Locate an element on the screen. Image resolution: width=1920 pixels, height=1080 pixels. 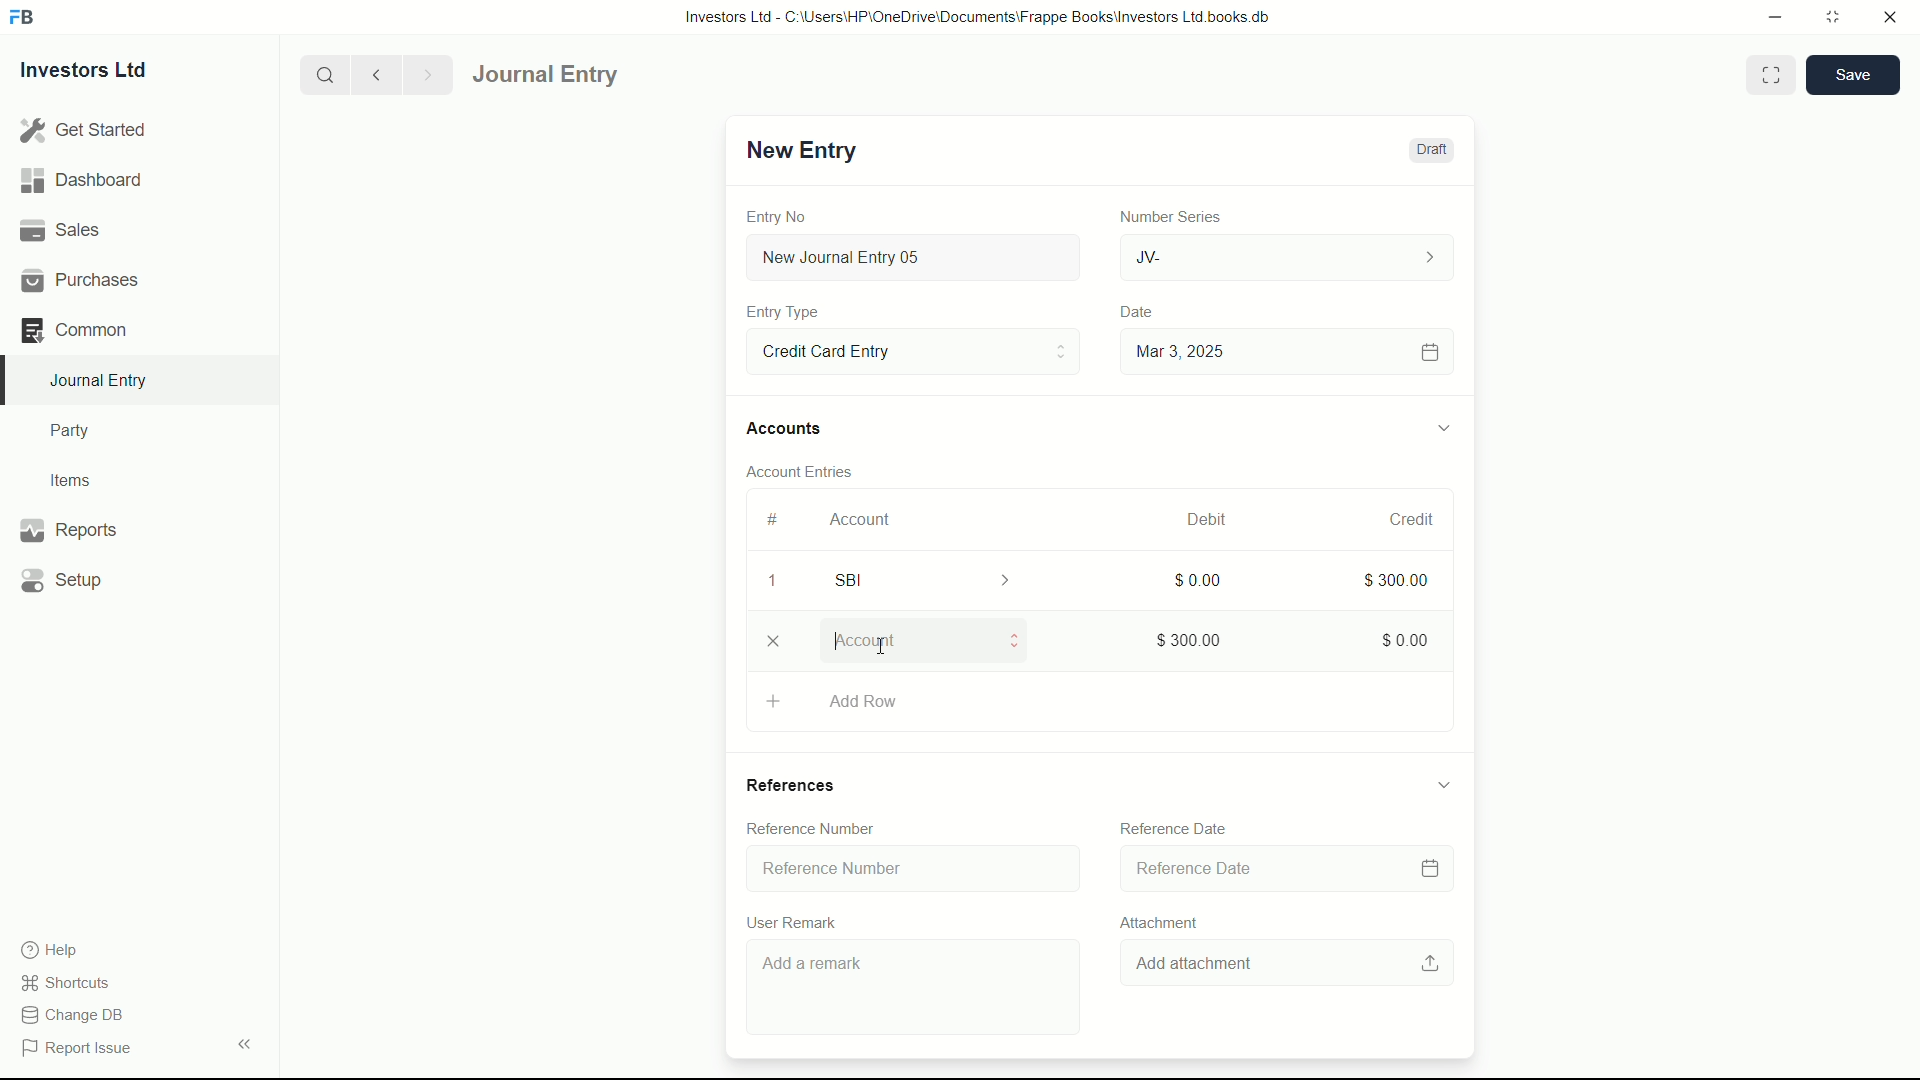
References is located at coordinates (797, 786).